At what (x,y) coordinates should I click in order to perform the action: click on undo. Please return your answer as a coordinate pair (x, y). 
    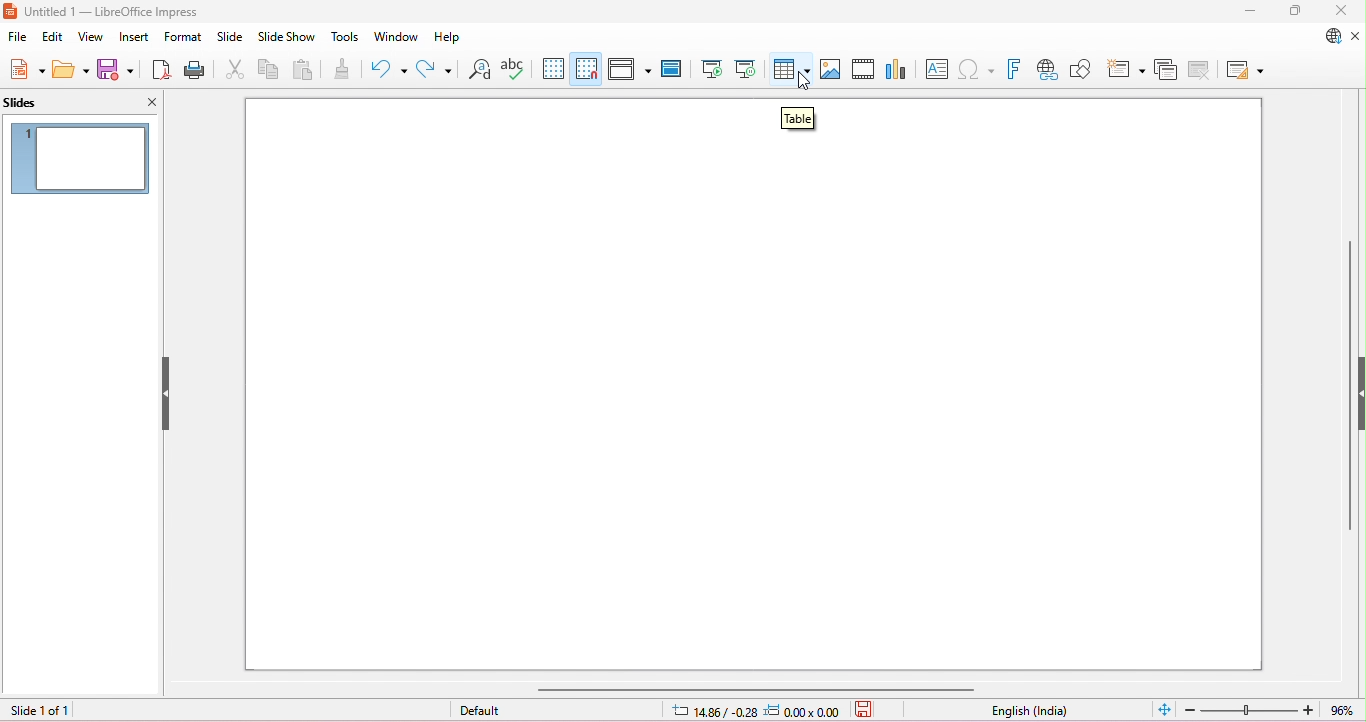
    Looking at the image, I should click on (388, 69).